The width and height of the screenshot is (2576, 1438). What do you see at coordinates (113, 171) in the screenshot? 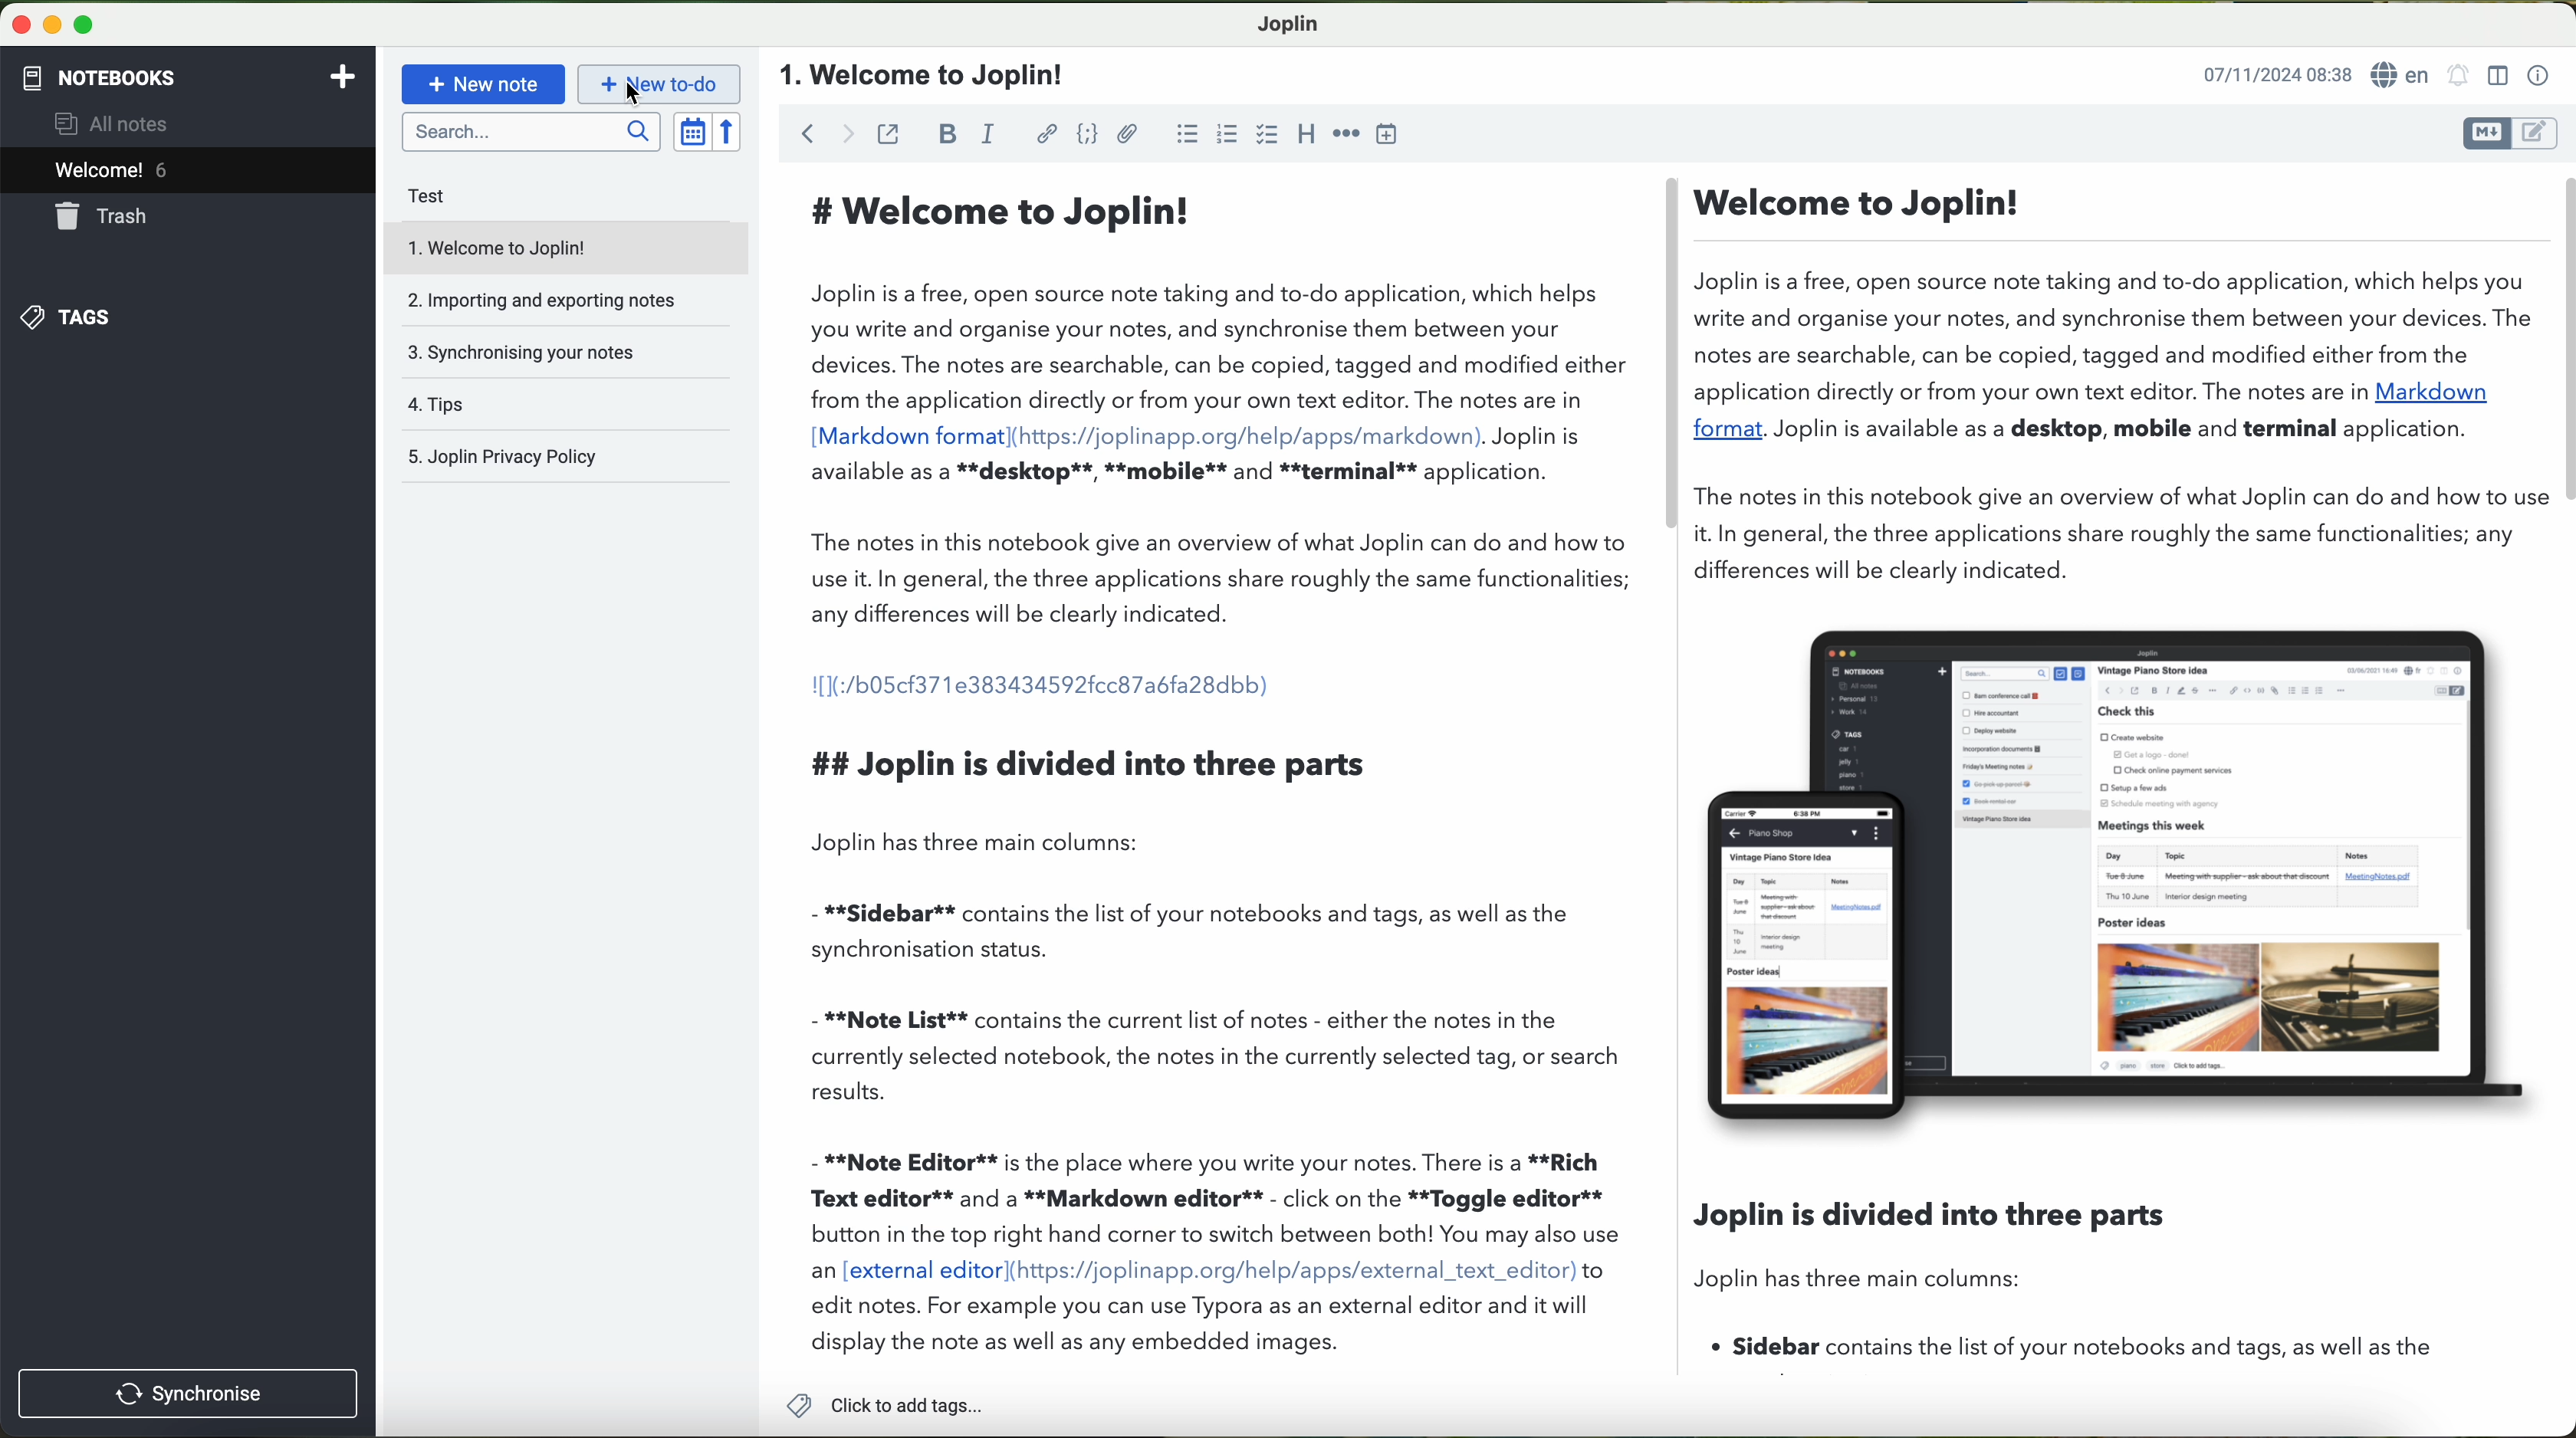
I see `welcome 6` at bounding box center [113, 171].